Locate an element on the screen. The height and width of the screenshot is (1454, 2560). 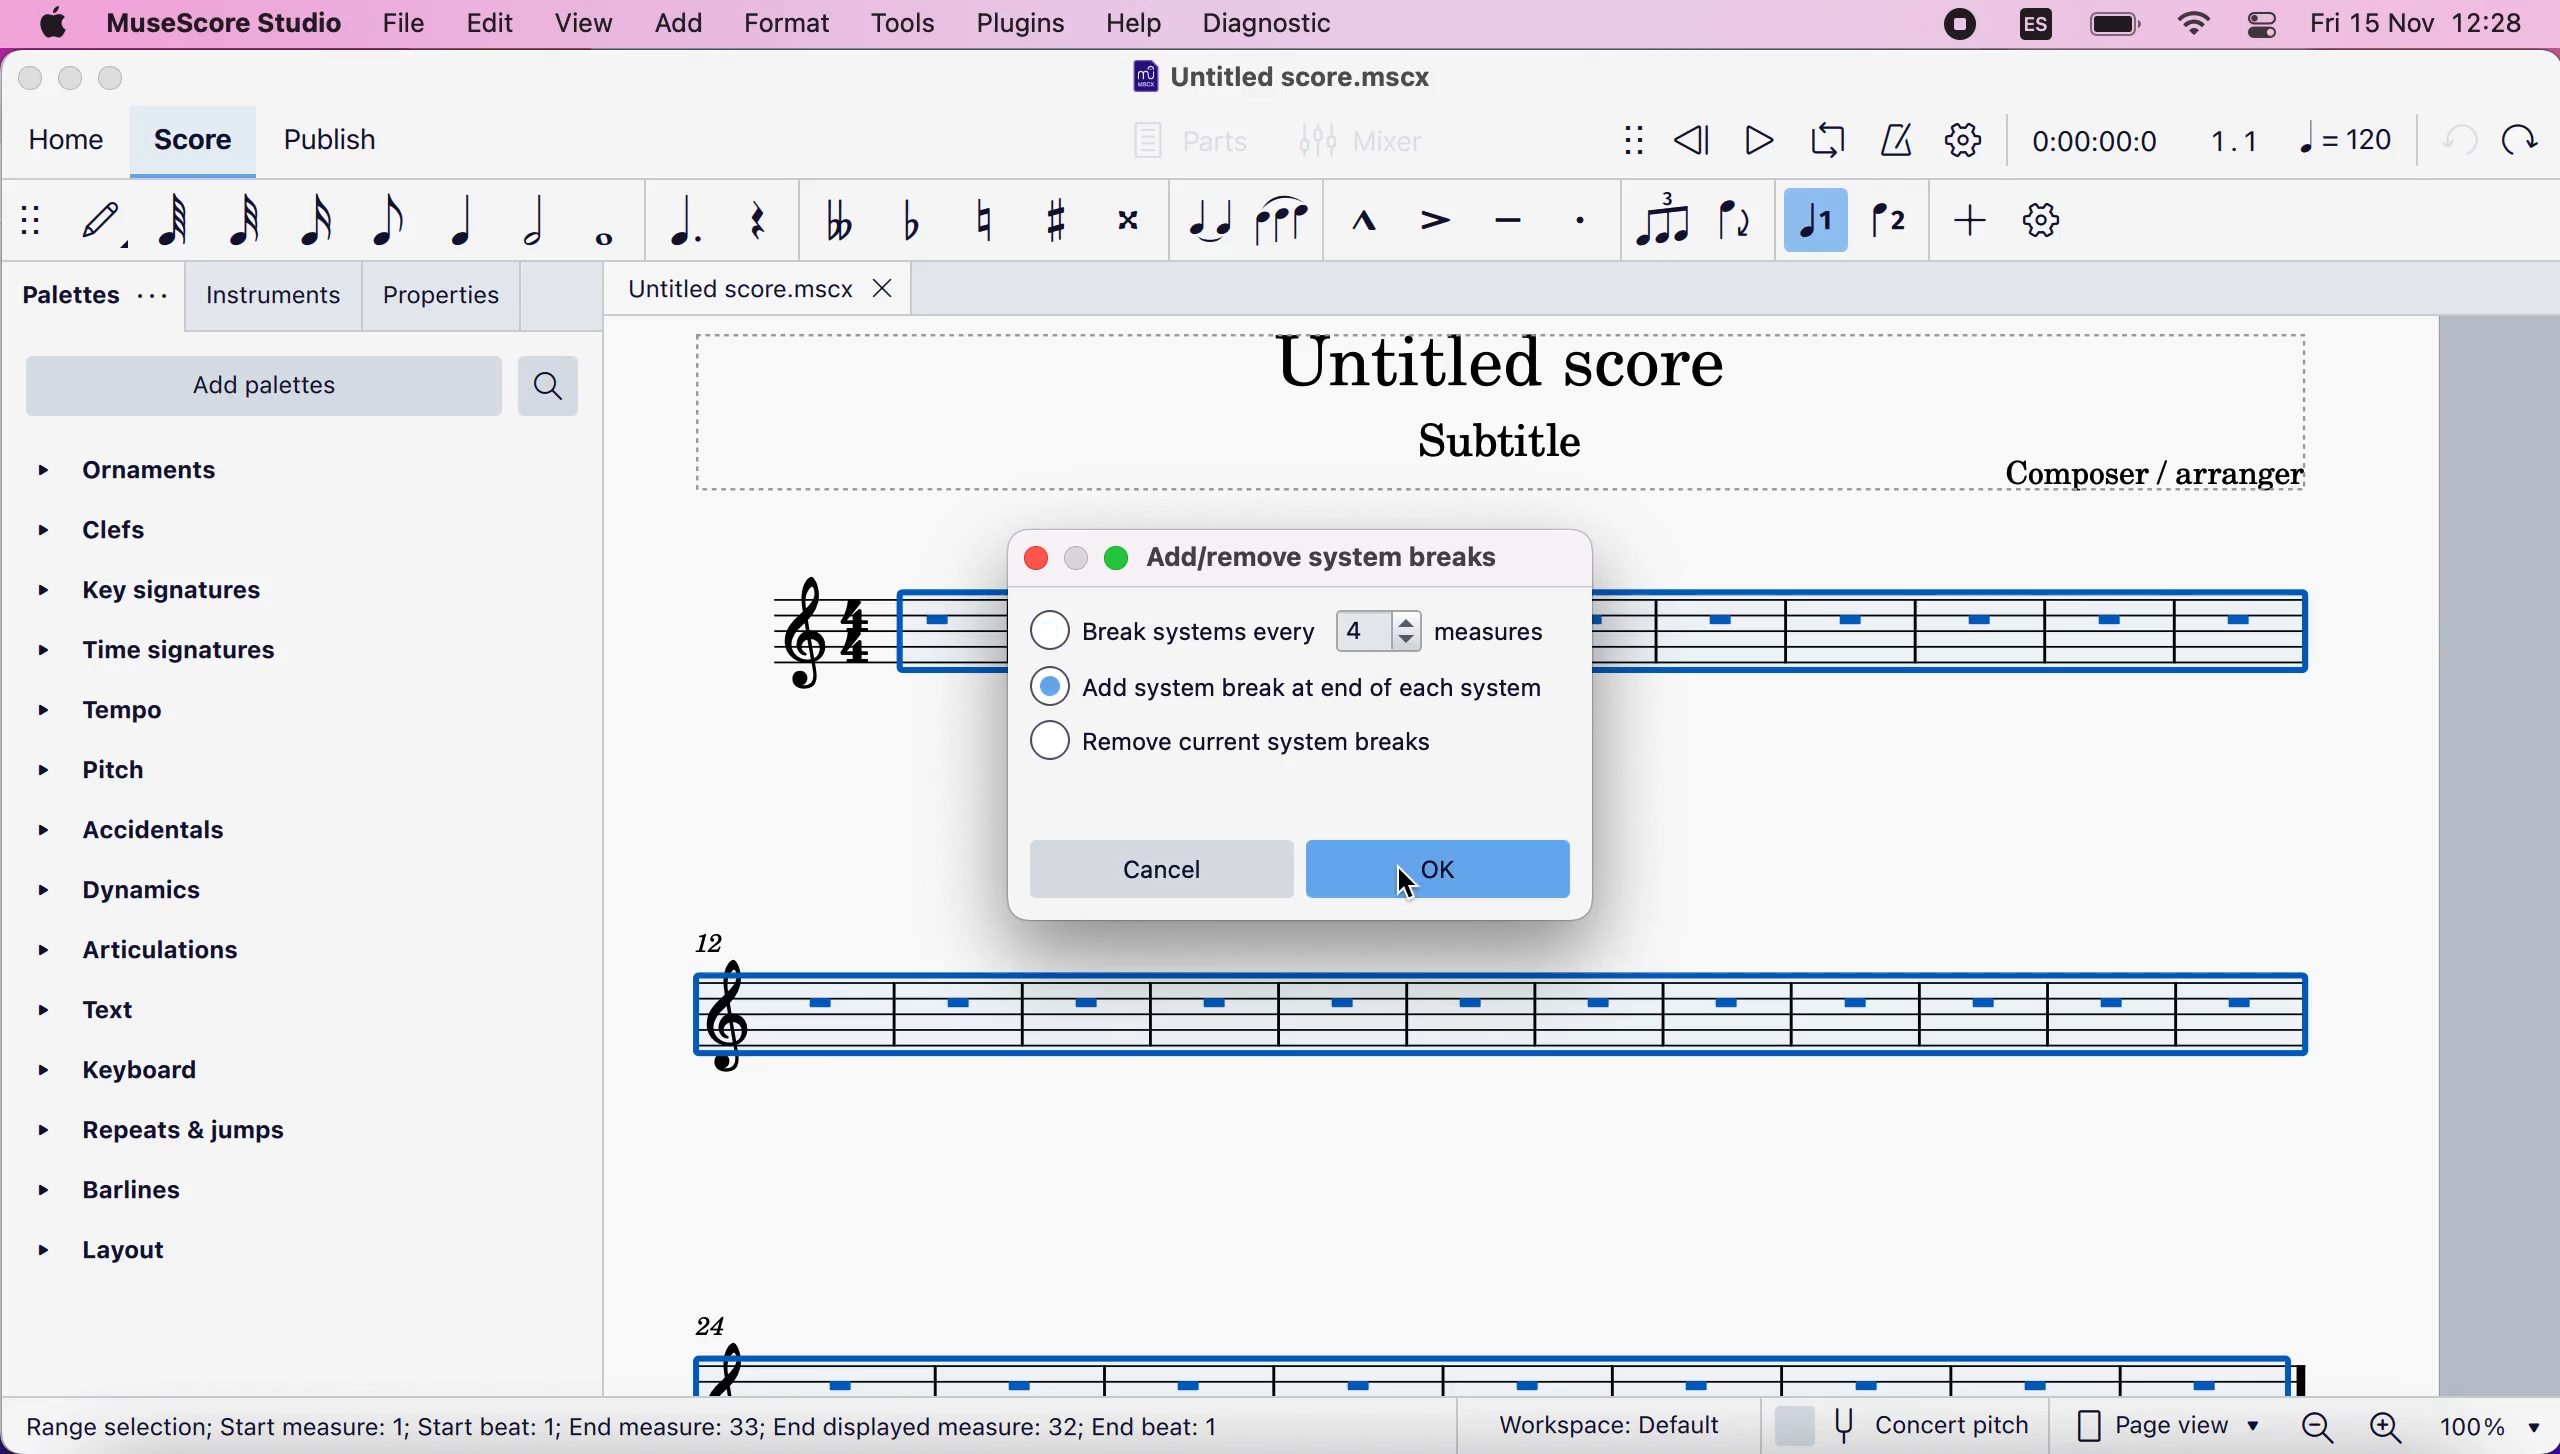
playback settings is located at coordinates (1965, 139).